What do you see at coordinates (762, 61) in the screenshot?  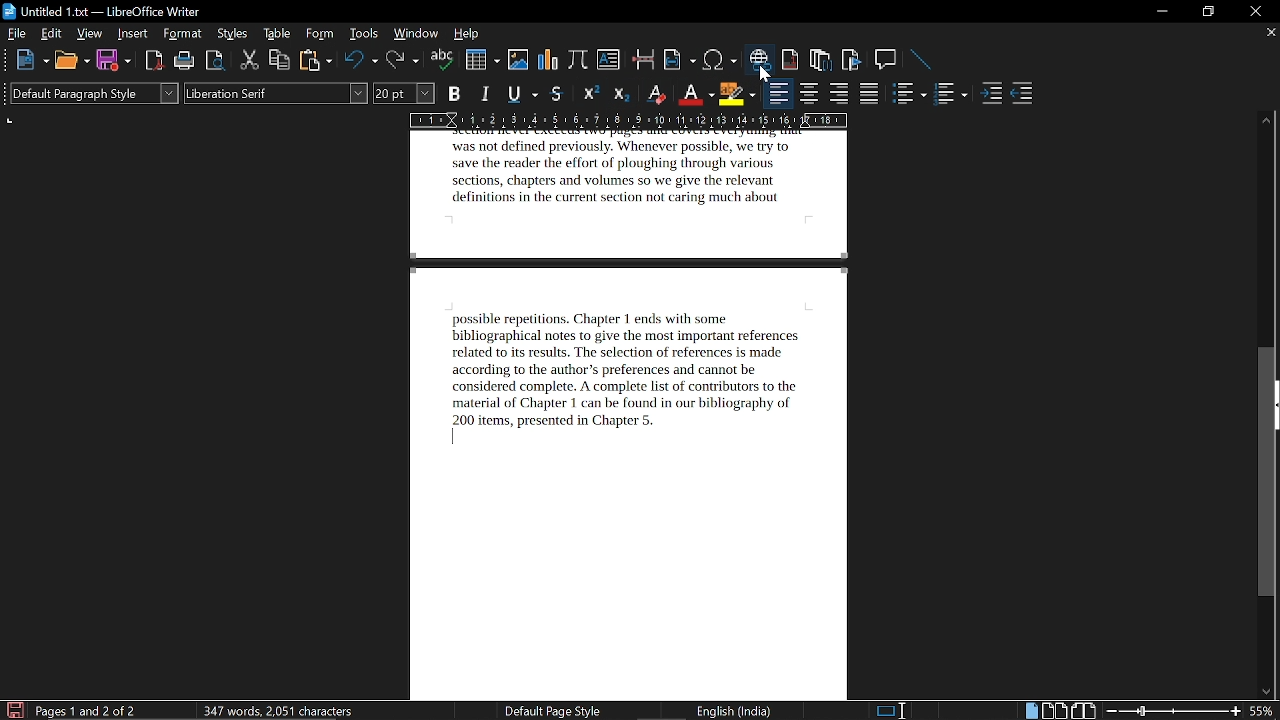 I see `insert hyperlink` at bounding box center [762, 61].